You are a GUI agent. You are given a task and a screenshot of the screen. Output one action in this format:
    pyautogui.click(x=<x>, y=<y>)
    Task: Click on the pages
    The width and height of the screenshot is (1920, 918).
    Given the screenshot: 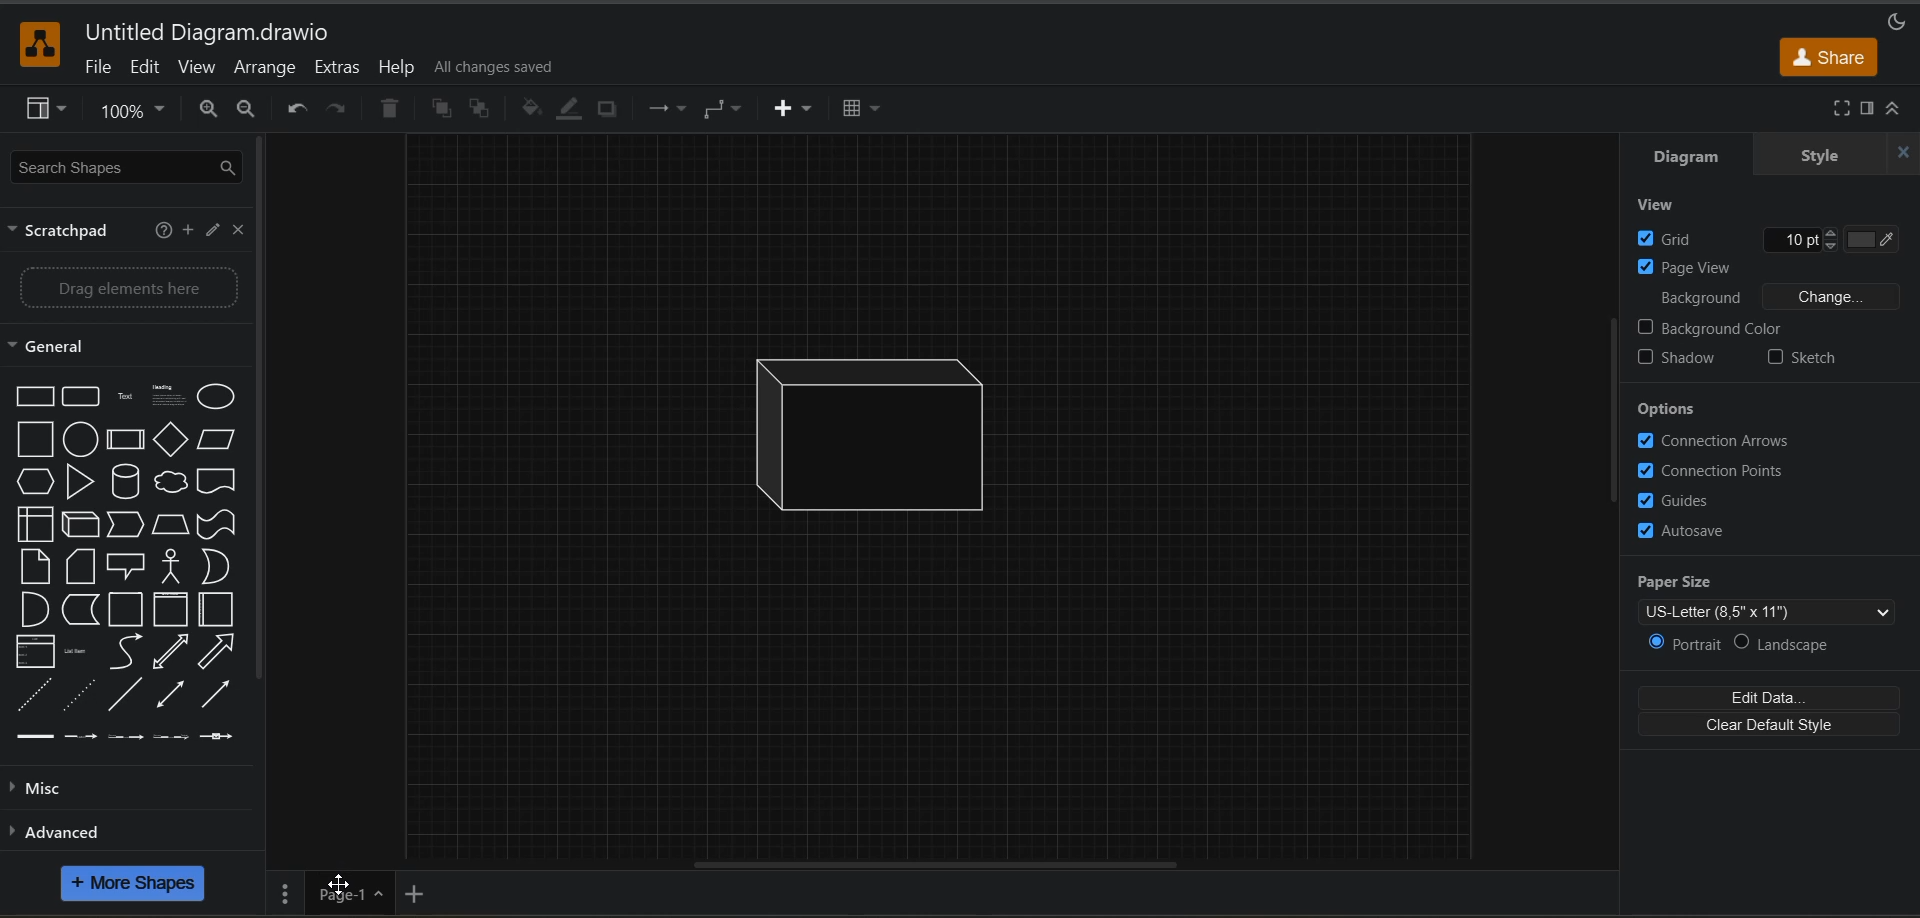 What is the action you would take?
    pyautogui.click(x=291, y=893)
    